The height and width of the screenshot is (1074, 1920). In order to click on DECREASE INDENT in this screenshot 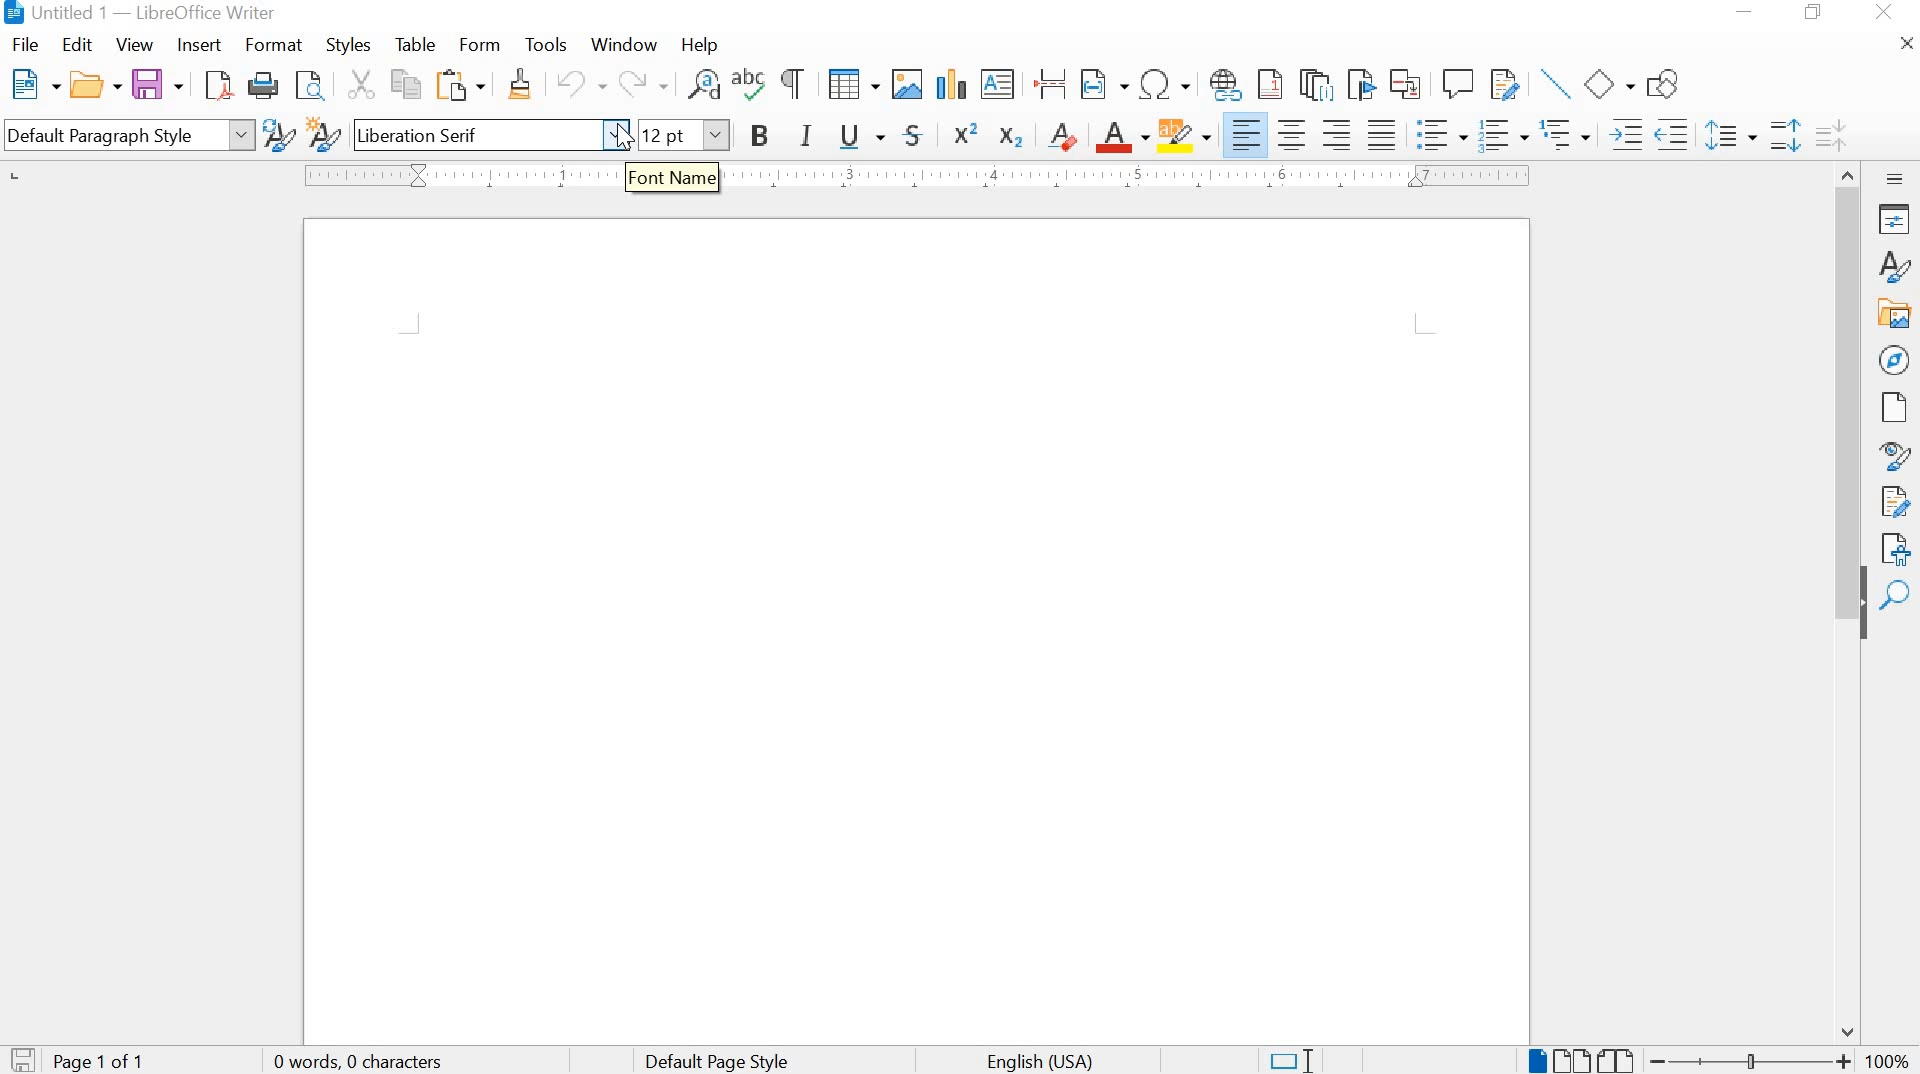, I will do `click(1673, 133)`.